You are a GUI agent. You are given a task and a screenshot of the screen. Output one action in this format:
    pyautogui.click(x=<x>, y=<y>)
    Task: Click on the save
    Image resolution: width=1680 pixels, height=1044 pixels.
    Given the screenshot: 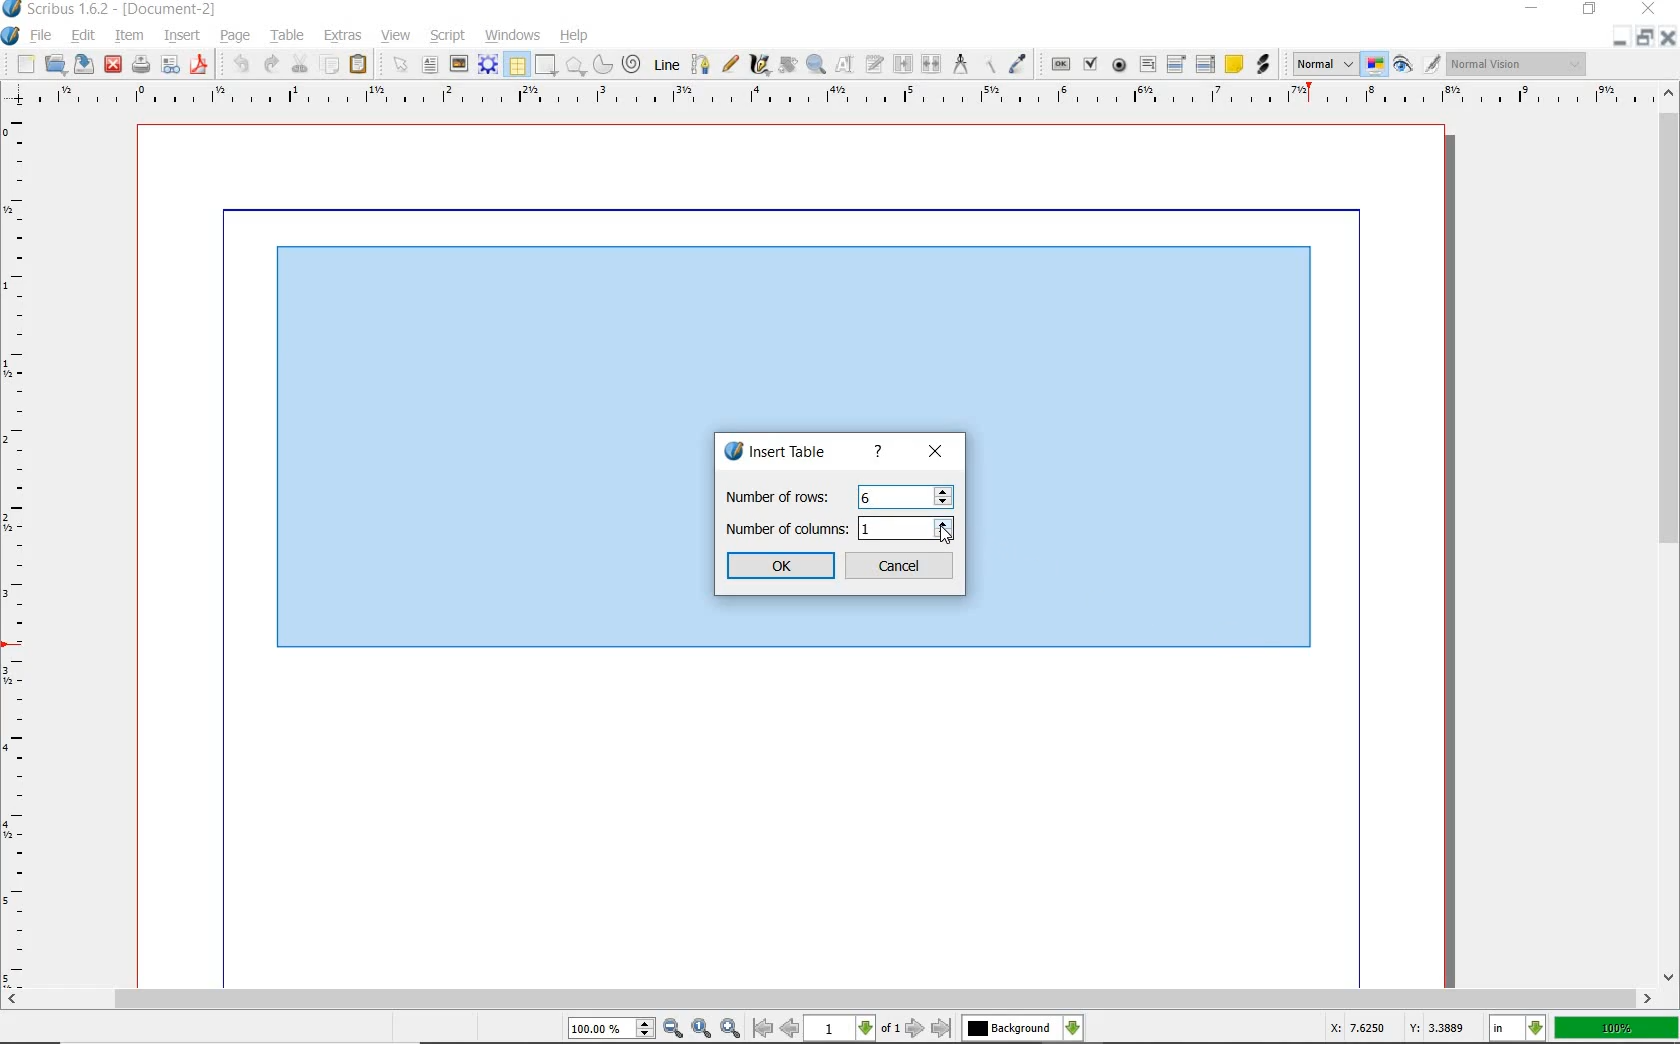 What is the action you would take?
    pyautogui.click(x=83, y=66)
    